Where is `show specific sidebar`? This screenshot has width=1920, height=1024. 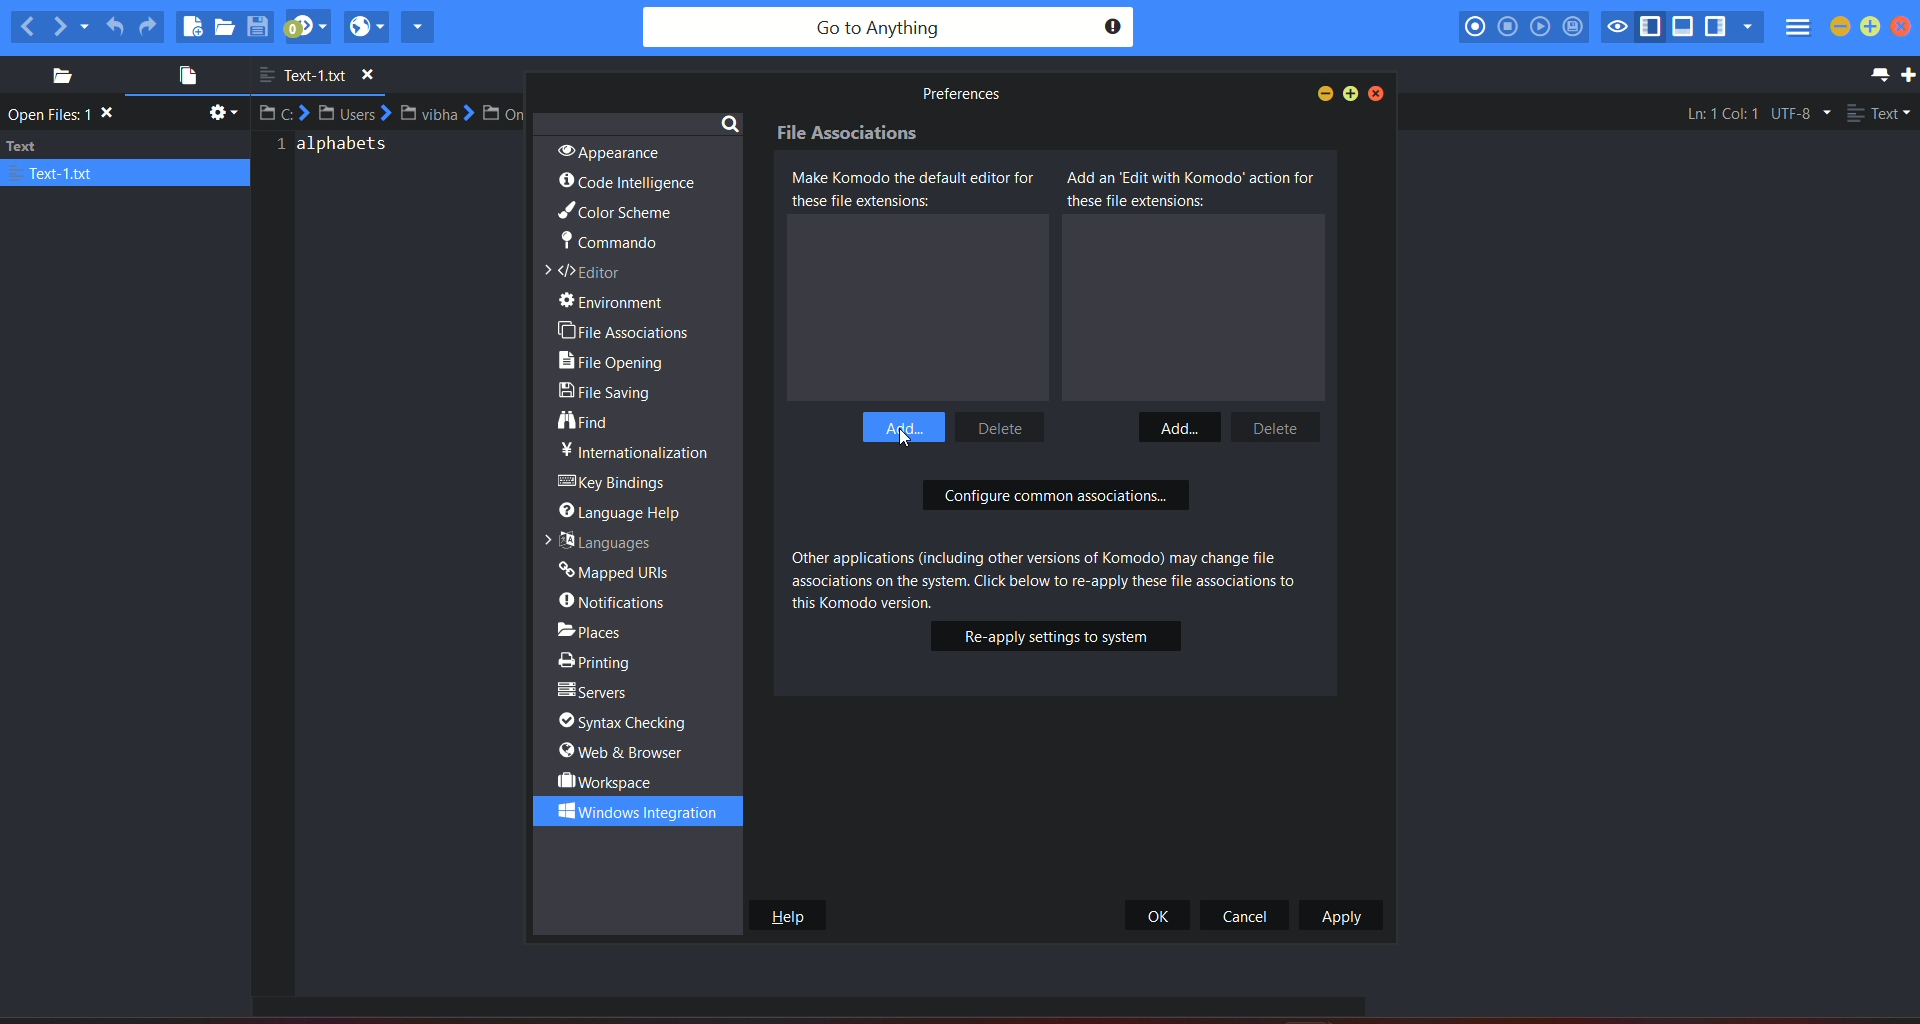 show specific sidebar is located at coordinates (1747, 27).